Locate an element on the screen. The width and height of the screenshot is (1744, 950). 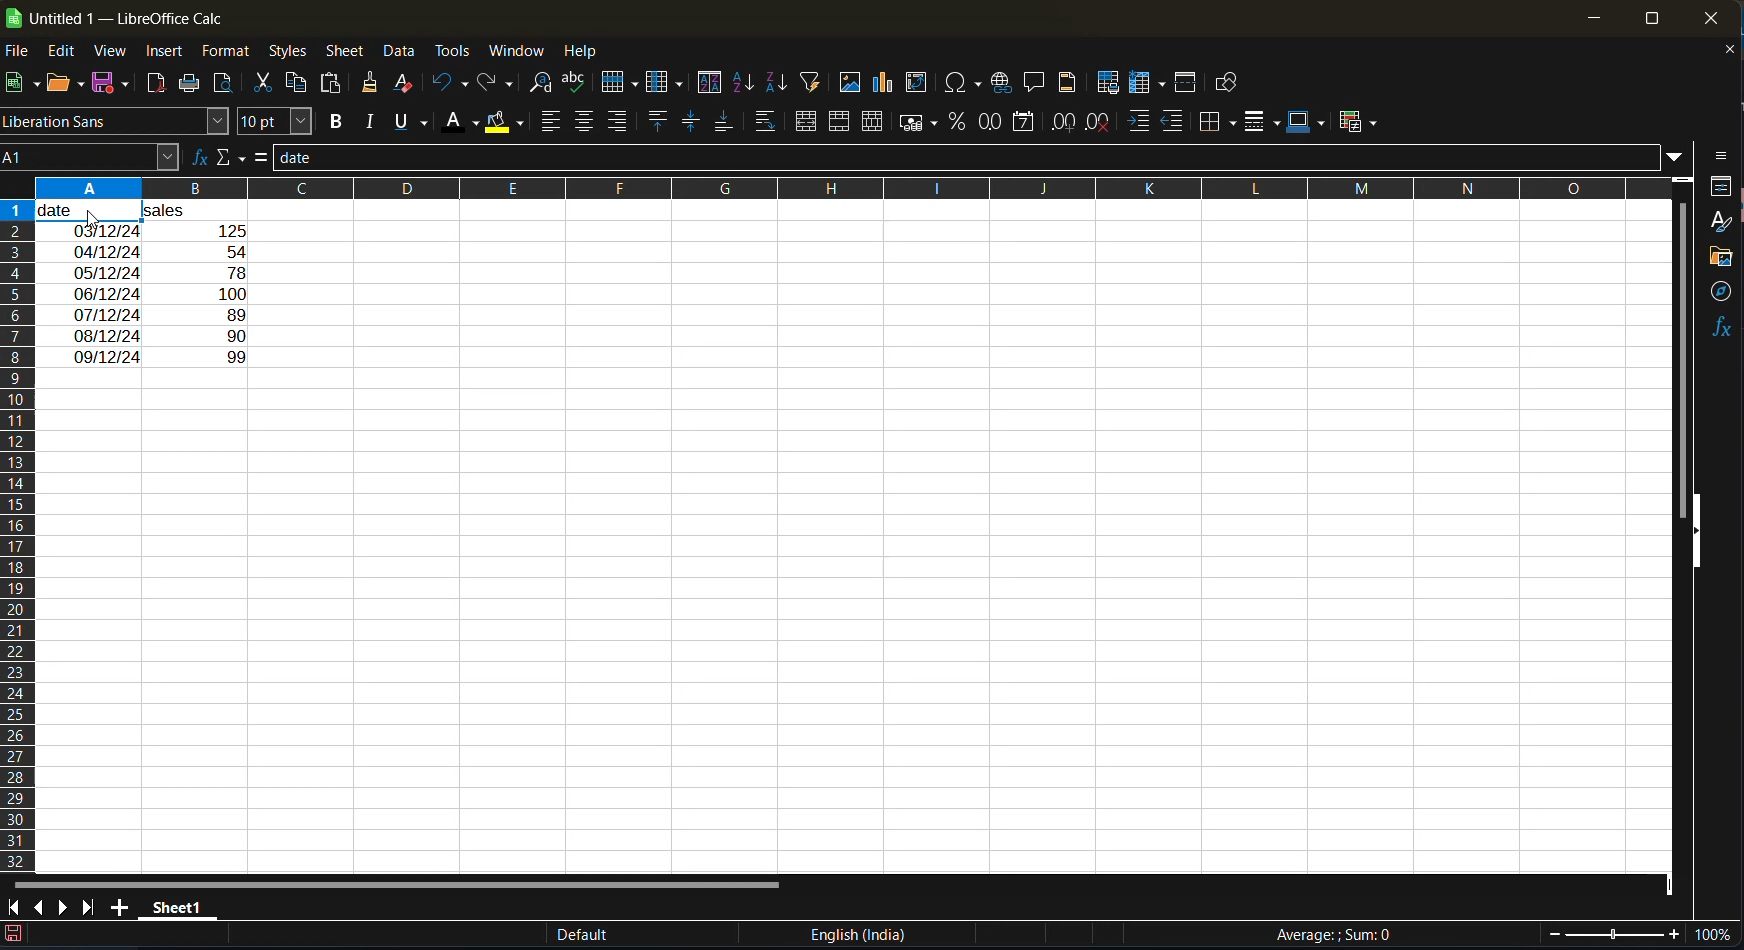
select function is located at coordinates (229, 157).